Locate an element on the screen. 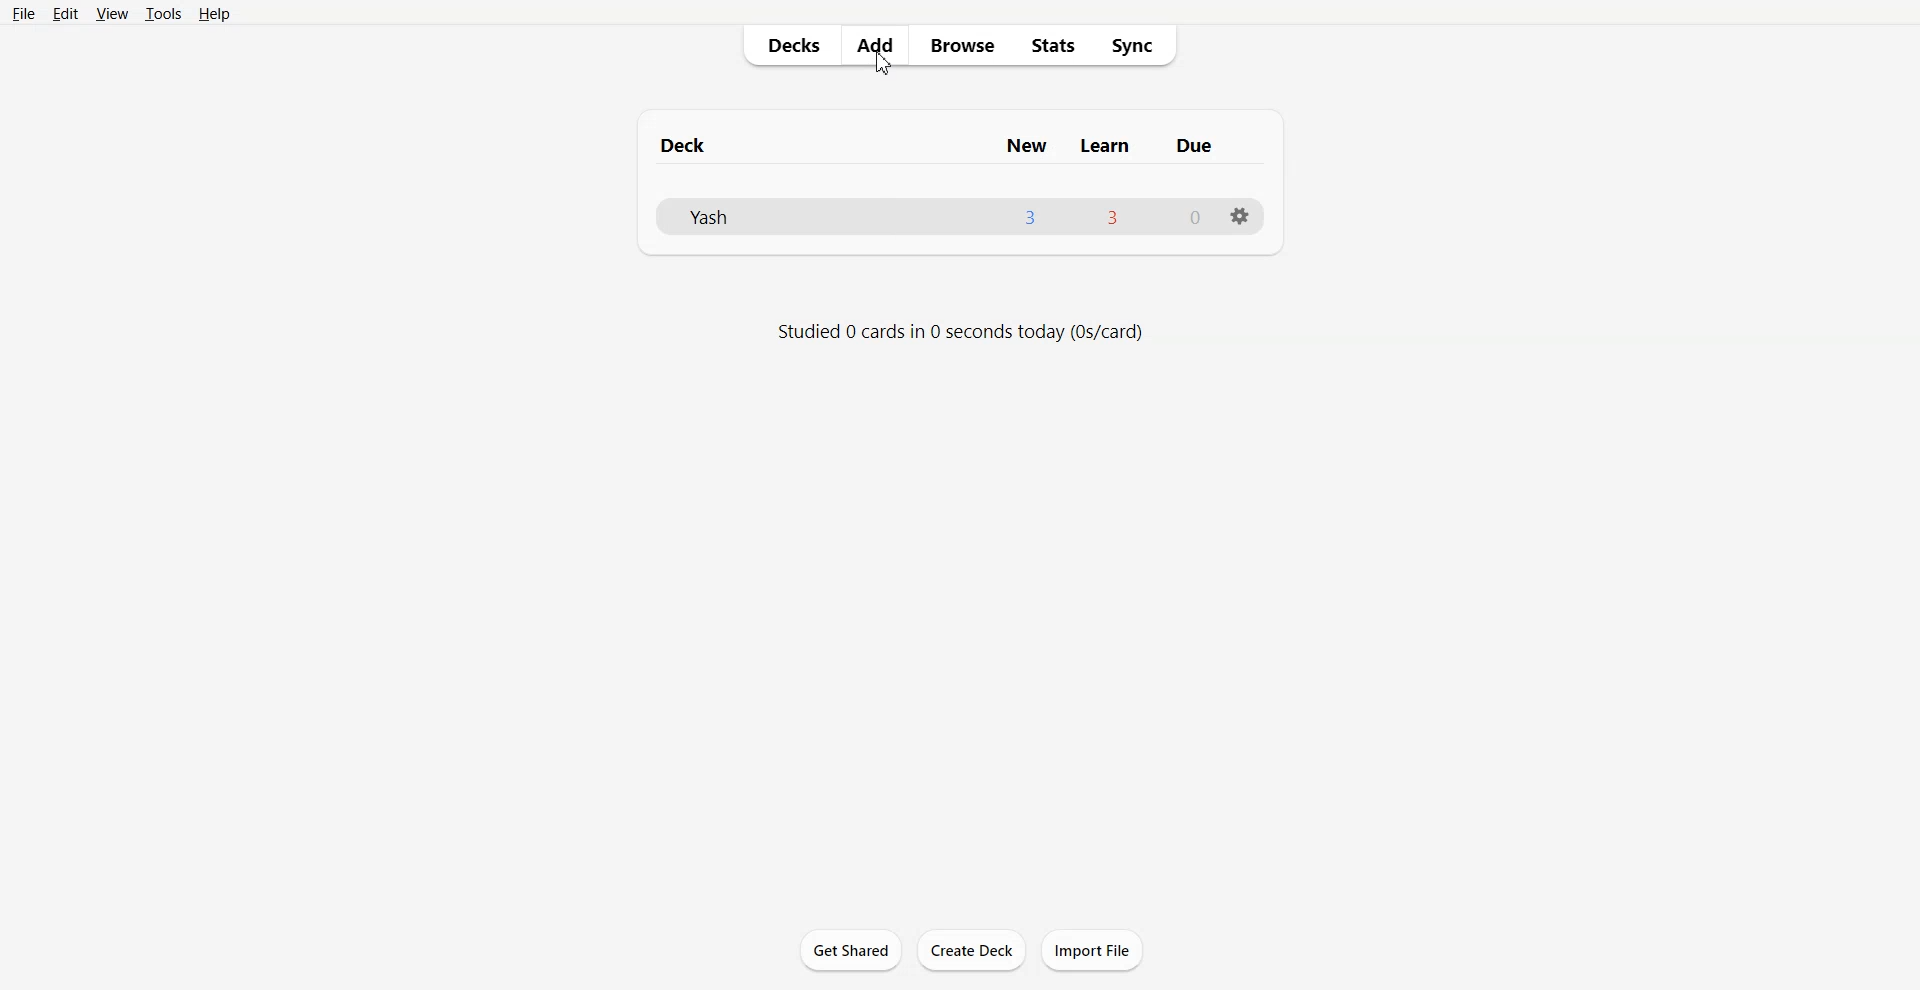 Image resolution: width=1920 pixels, height=990 pixels. 0 is located at coordinates (1196, 216).